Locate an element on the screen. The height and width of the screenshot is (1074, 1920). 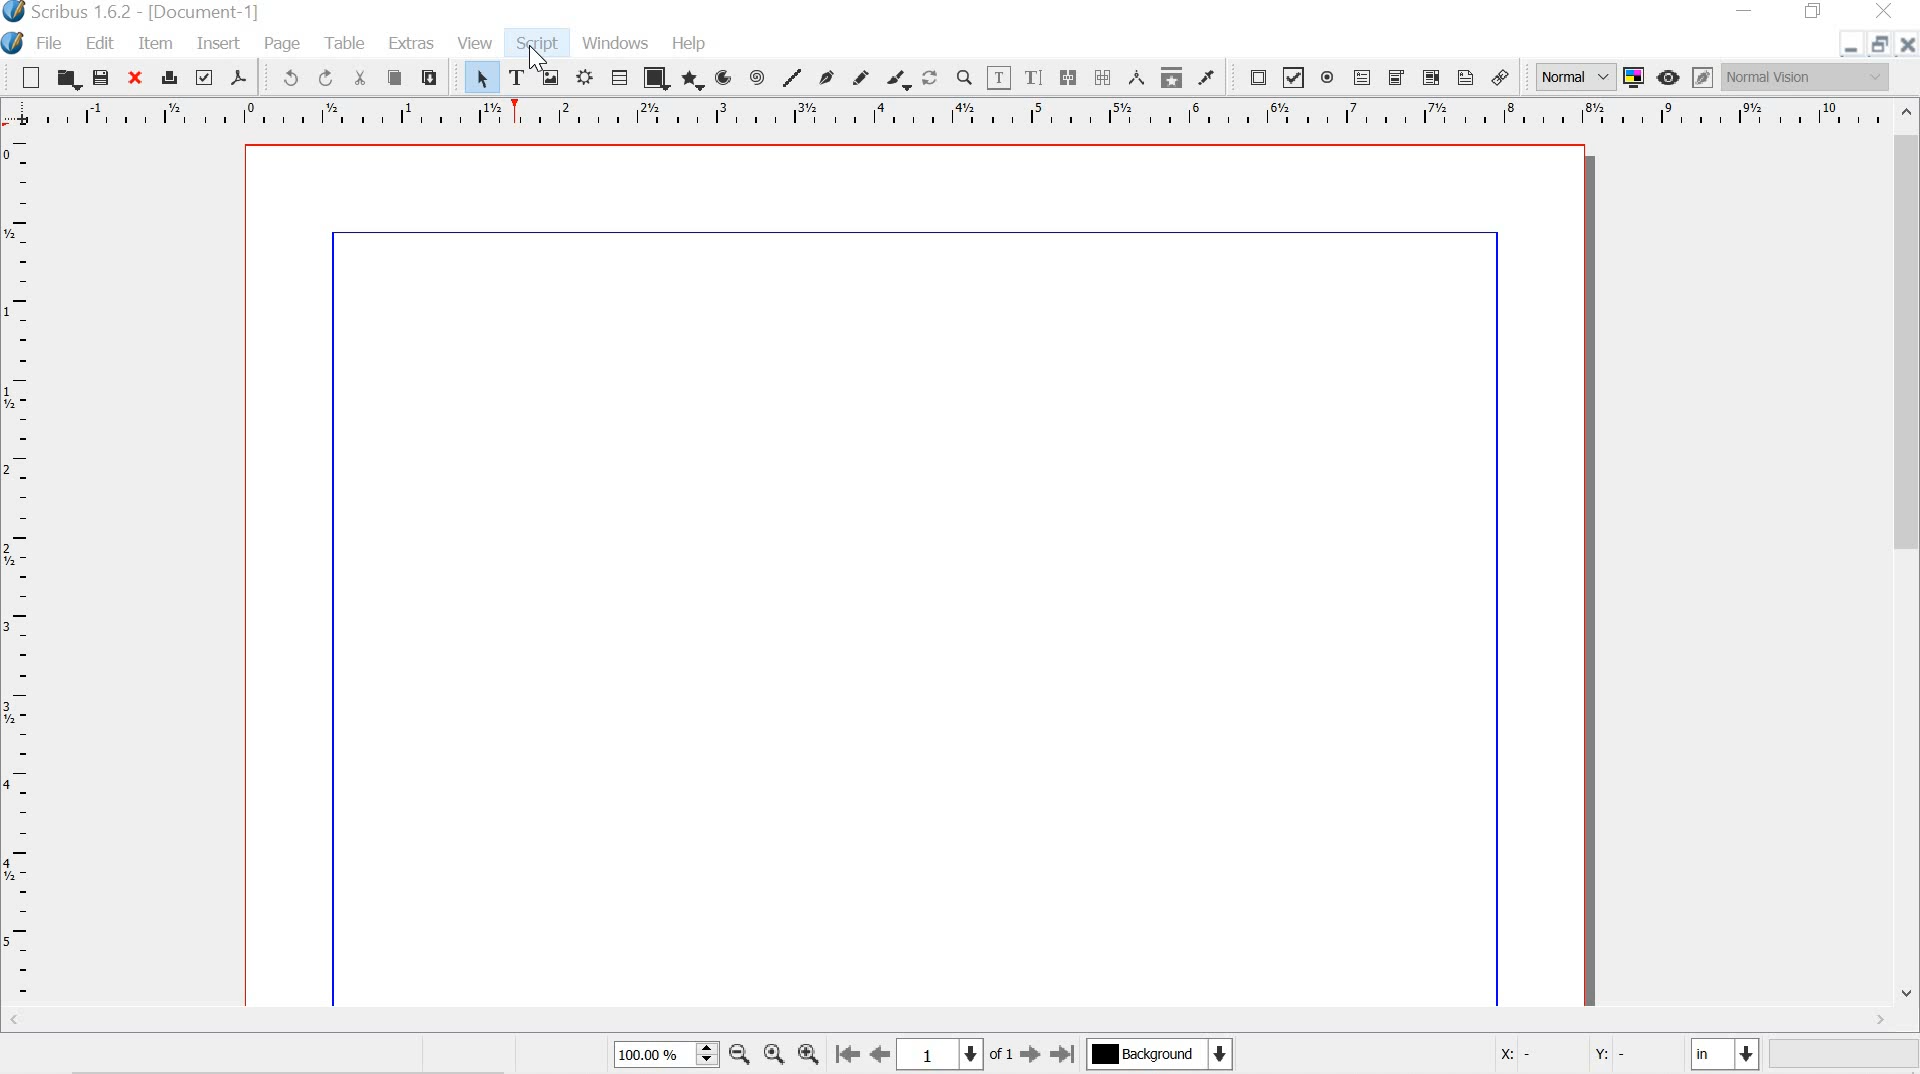
extras is located at coordinates (414, 44).